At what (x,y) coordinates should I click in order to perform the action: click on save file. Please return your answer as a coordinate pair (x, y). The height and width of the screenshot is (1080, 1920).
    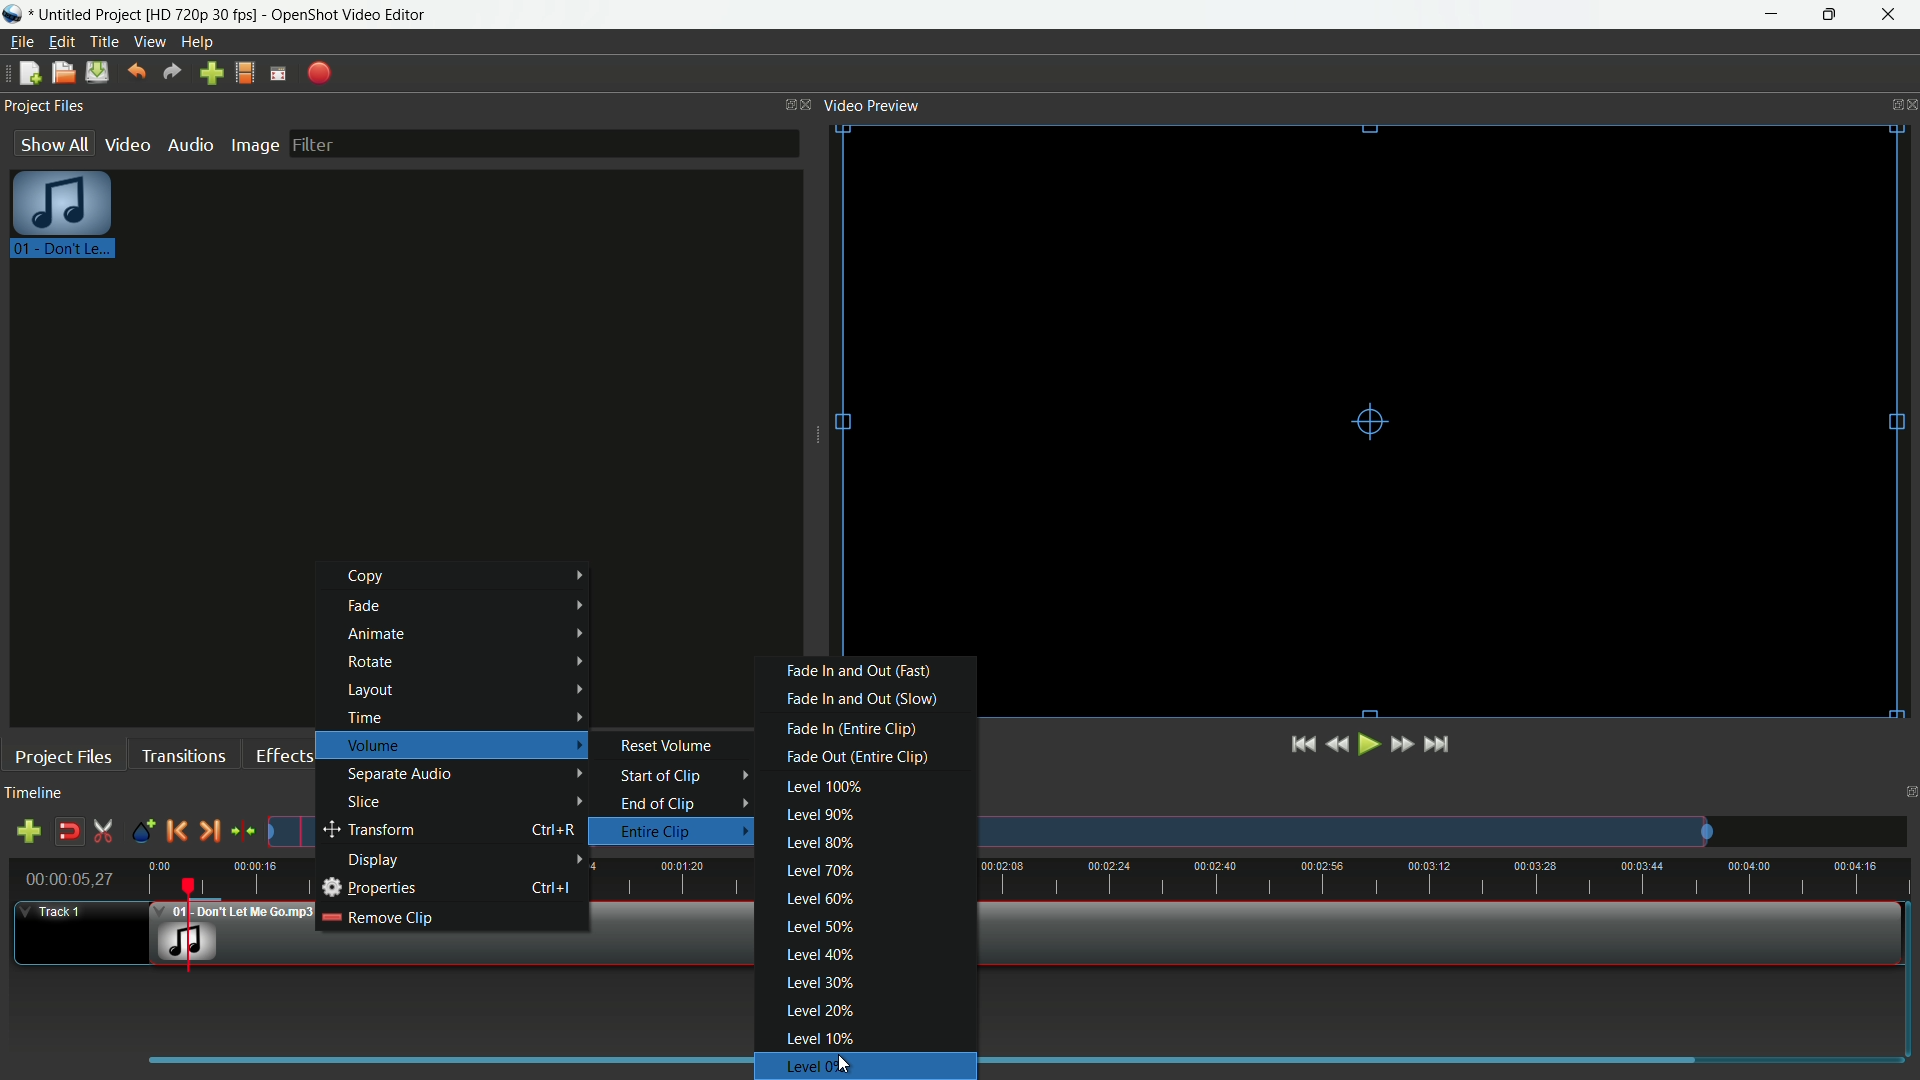
    Looking at the image, I should click on (97, 72).